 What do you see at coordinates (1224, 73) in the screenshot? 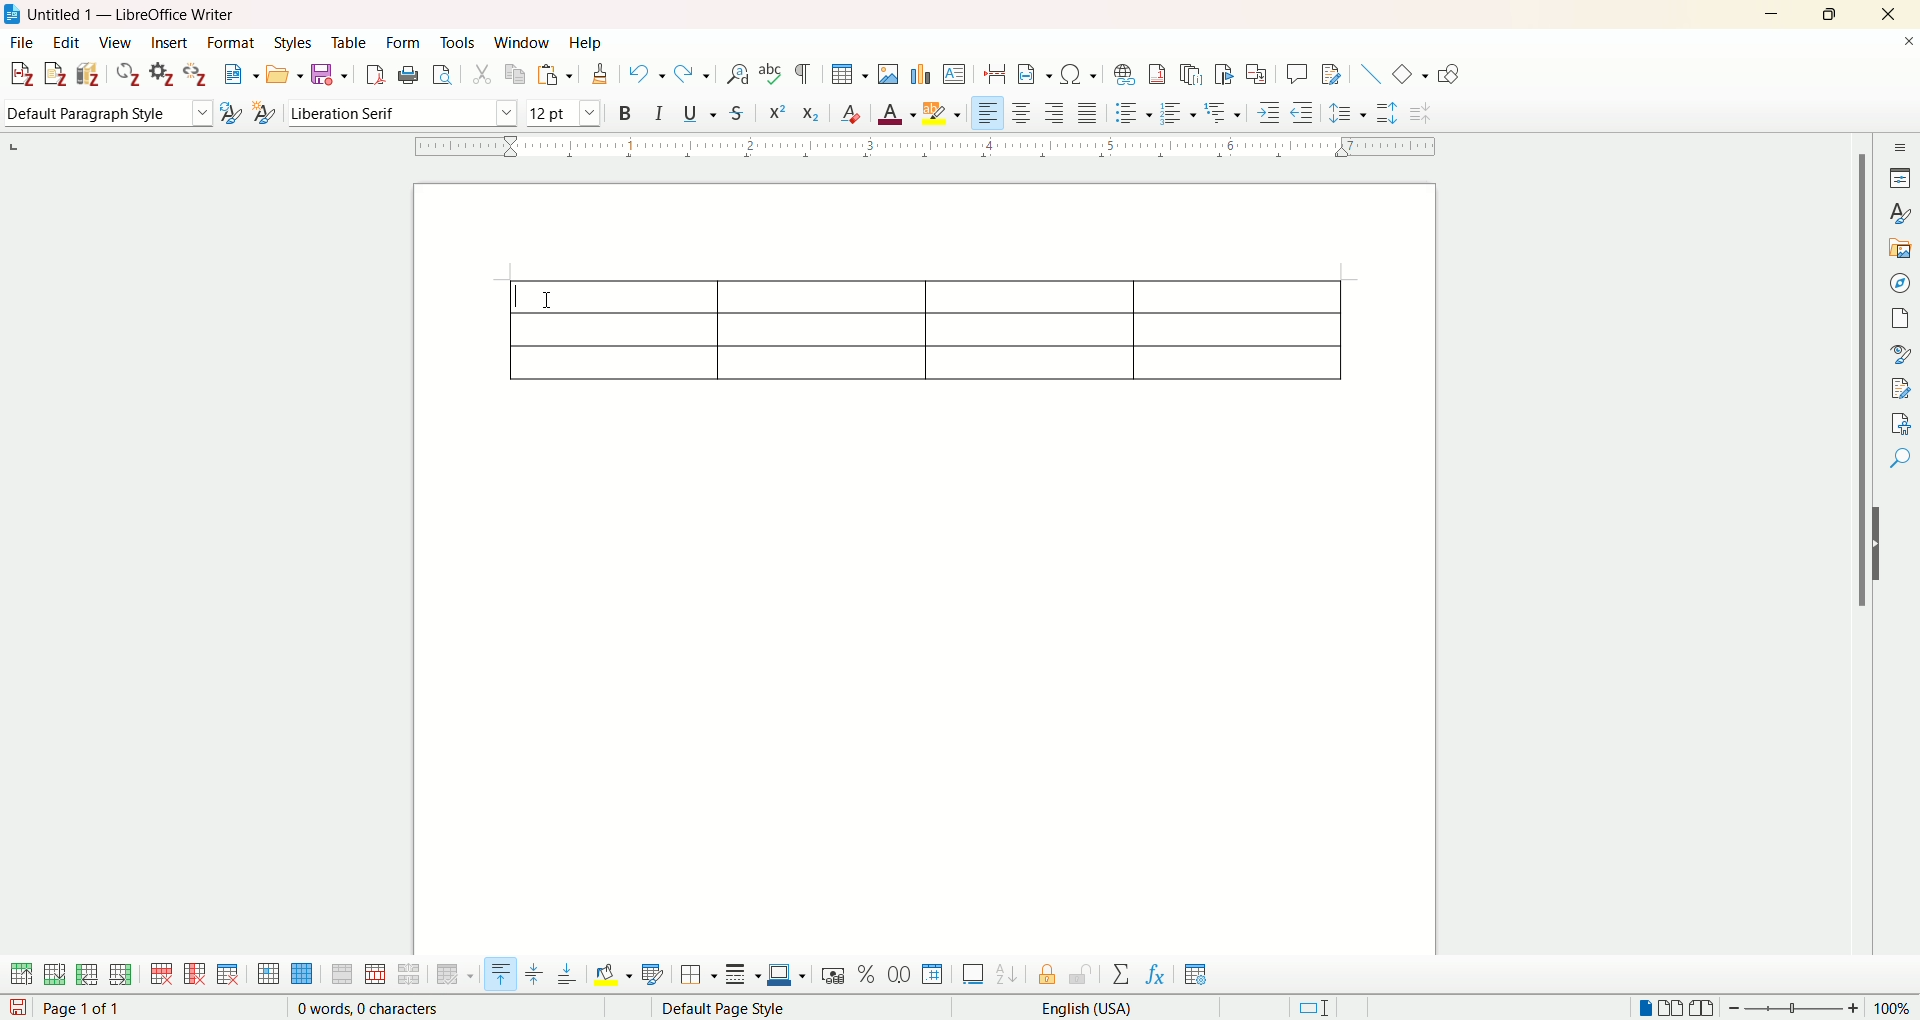
I see `insert bookmark` at bounding box center [1224, 73].